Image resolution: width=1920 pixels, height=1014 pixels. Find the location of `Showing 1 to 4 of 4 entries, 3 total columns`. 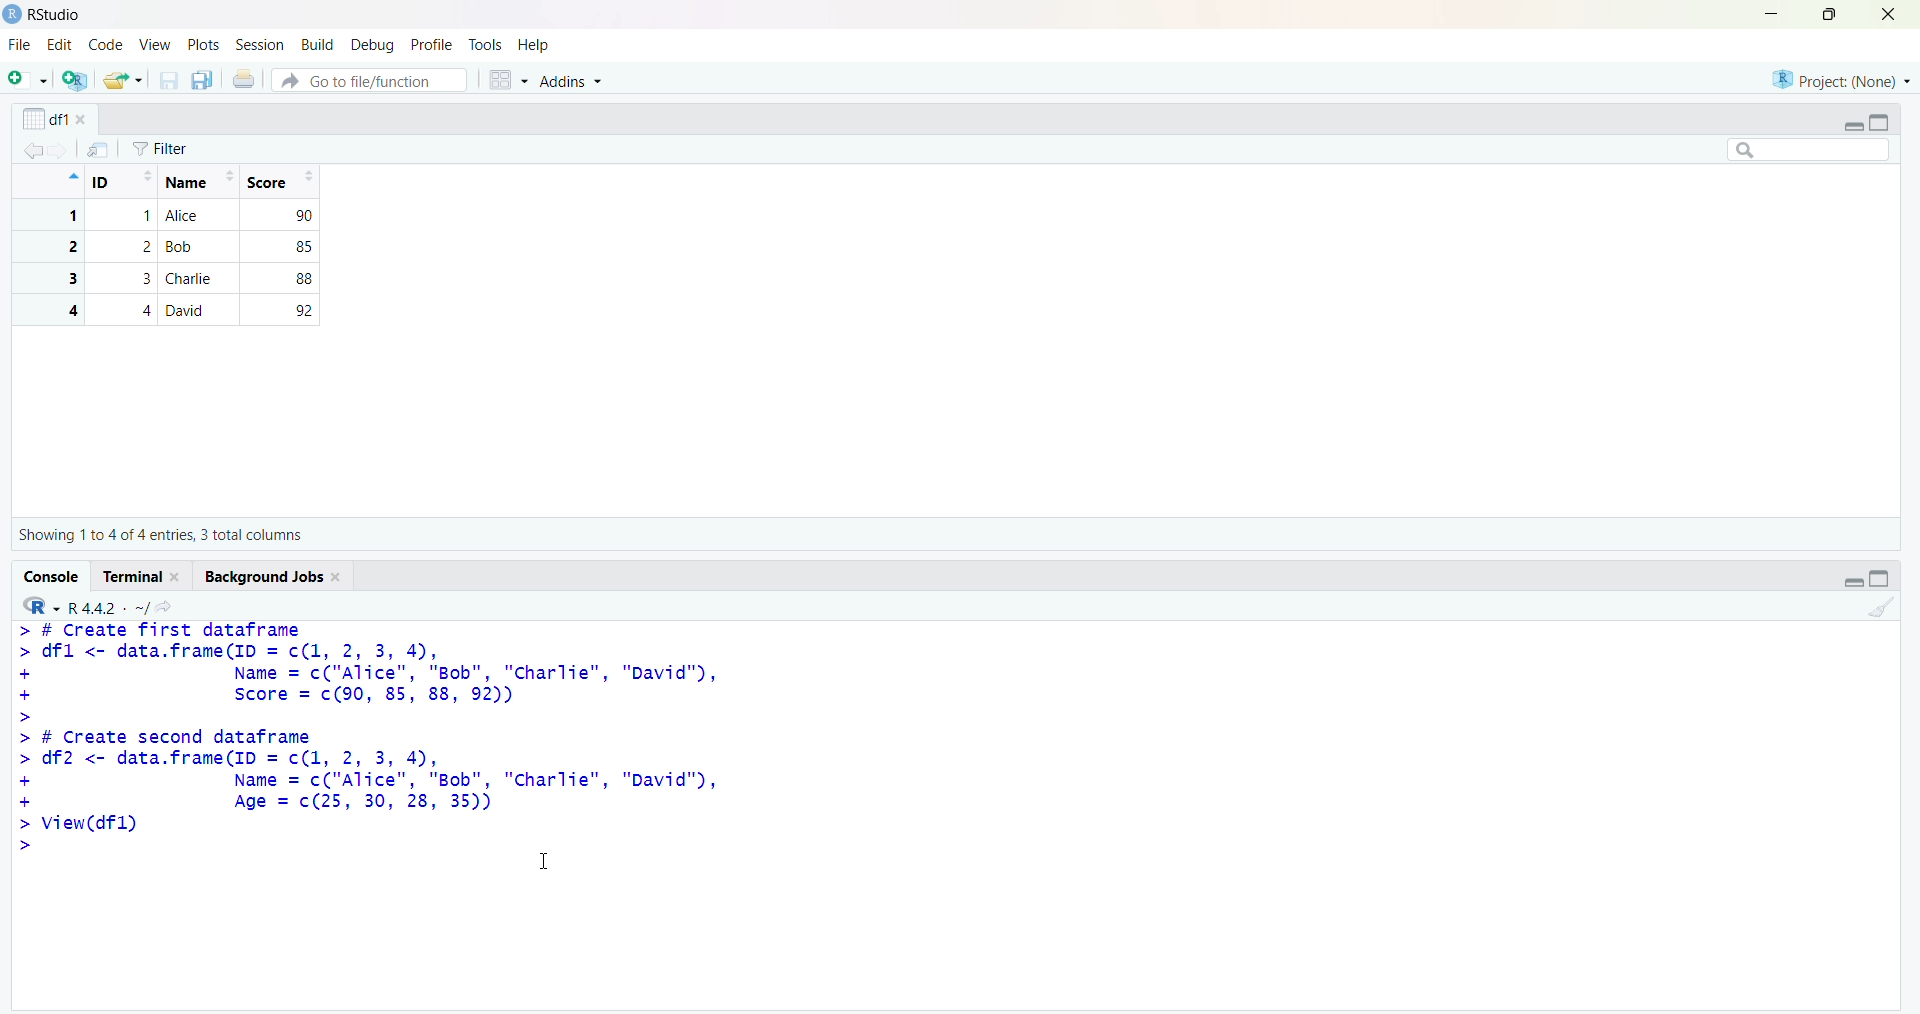

Showing 1 to 4 of 4 entries, 3 total columns is located at coordinates (160, 535).